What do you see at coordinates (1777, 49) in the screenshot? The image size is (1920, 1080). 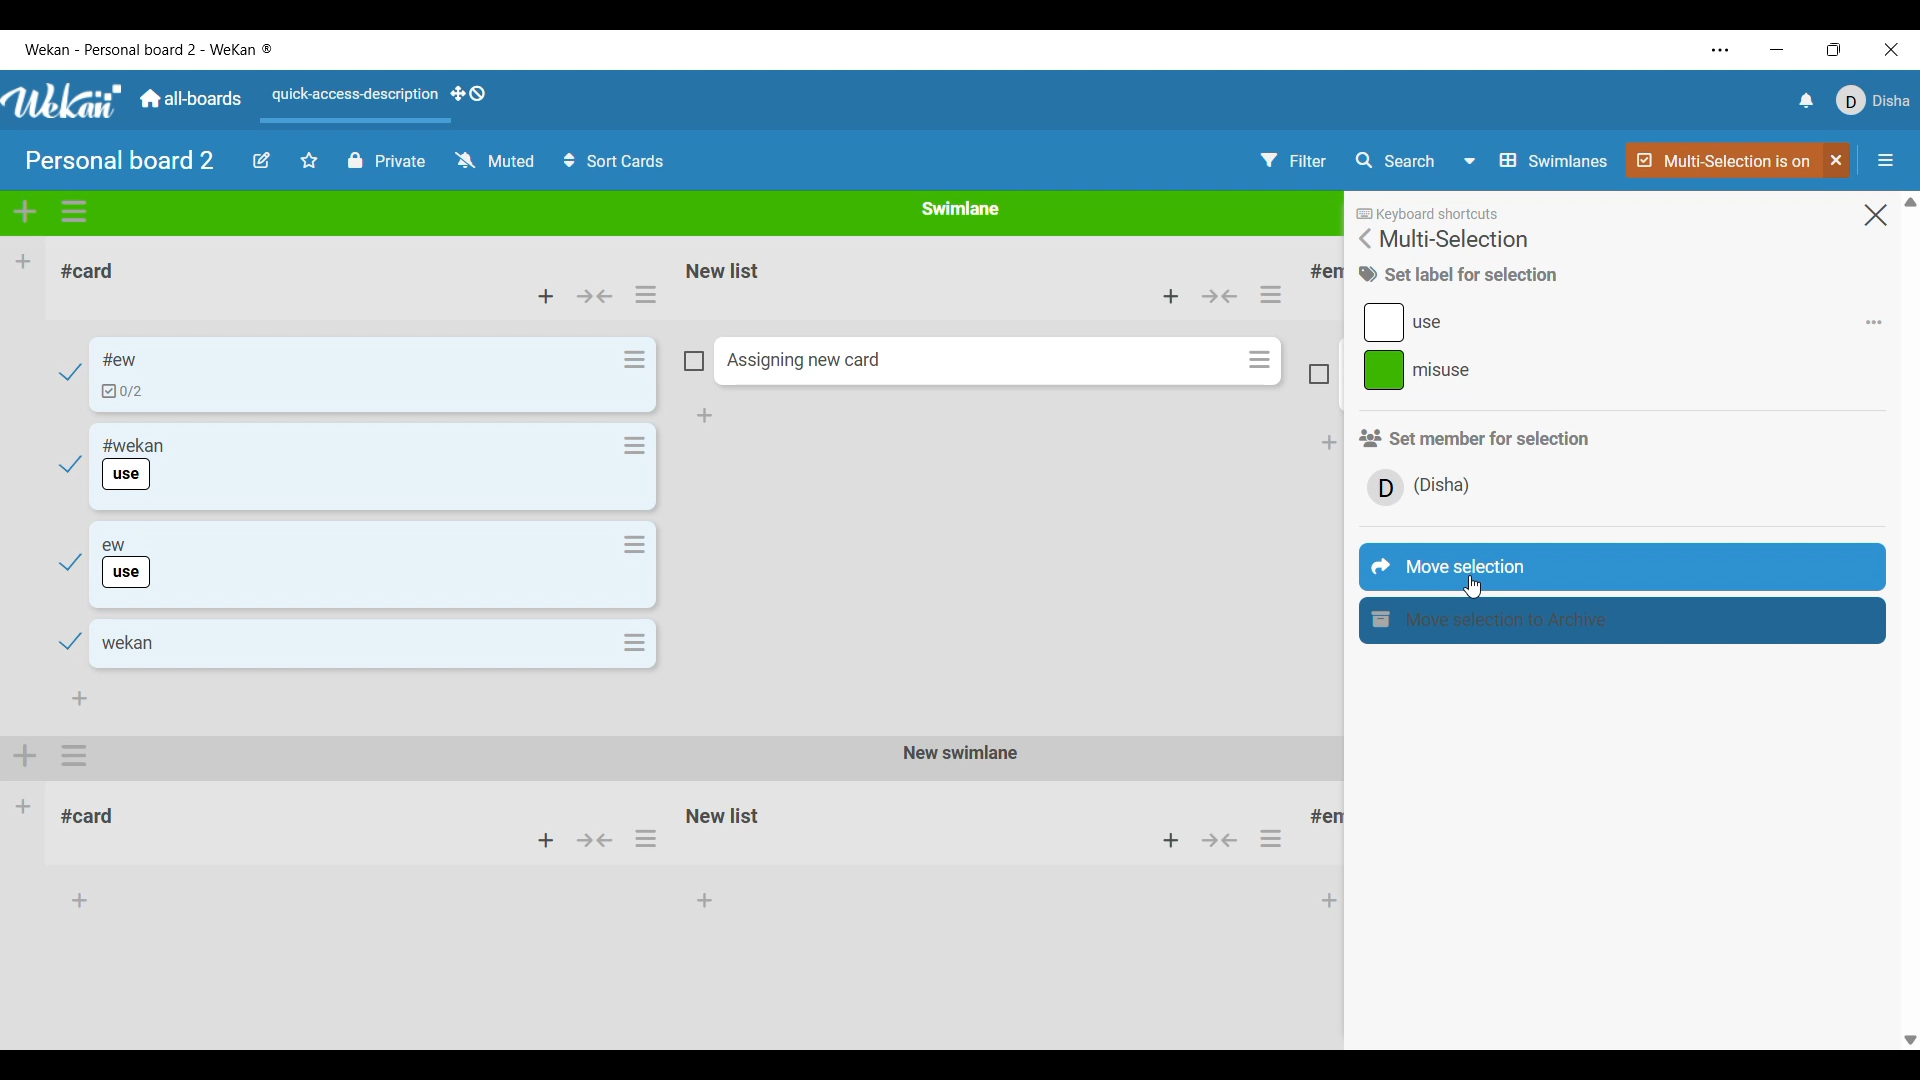 I see `Minimize` at bounding box center [1777, 49].